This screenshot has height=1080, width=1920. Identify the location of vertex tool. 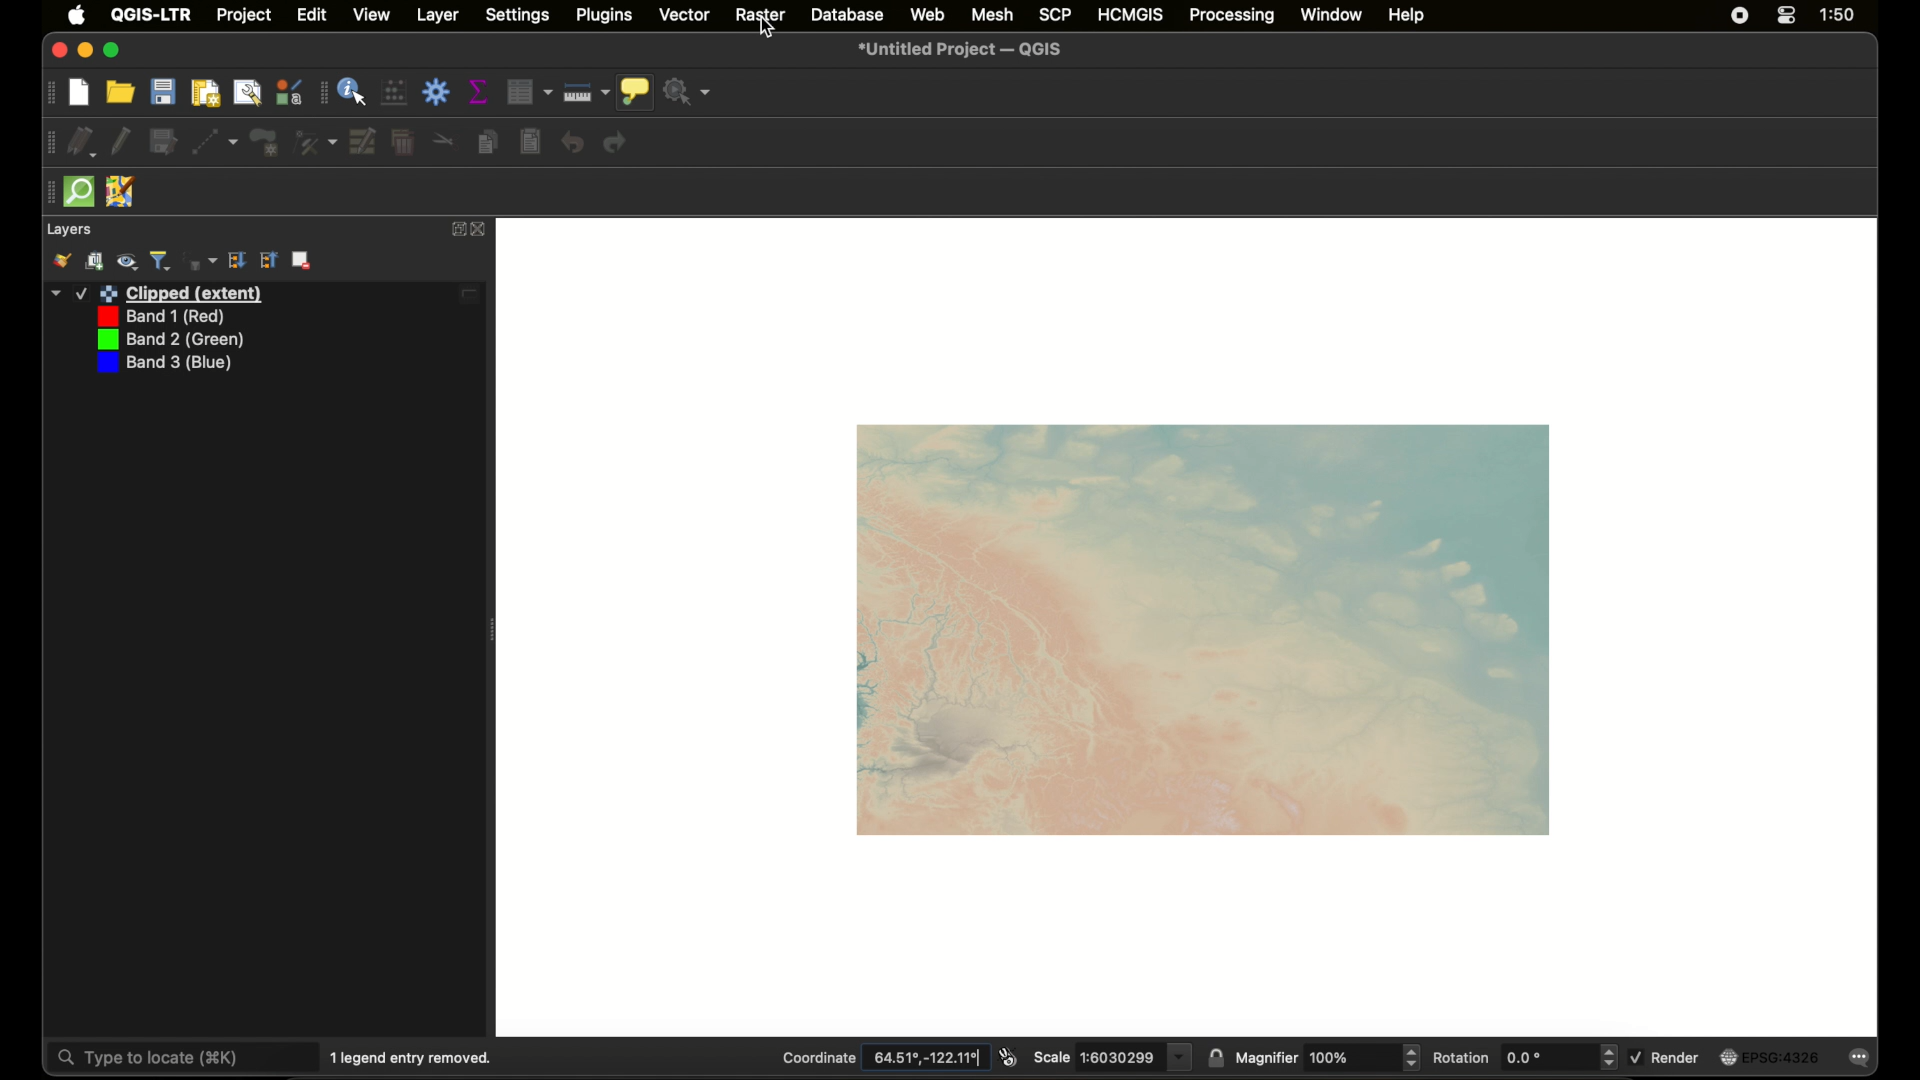
(314, 143).